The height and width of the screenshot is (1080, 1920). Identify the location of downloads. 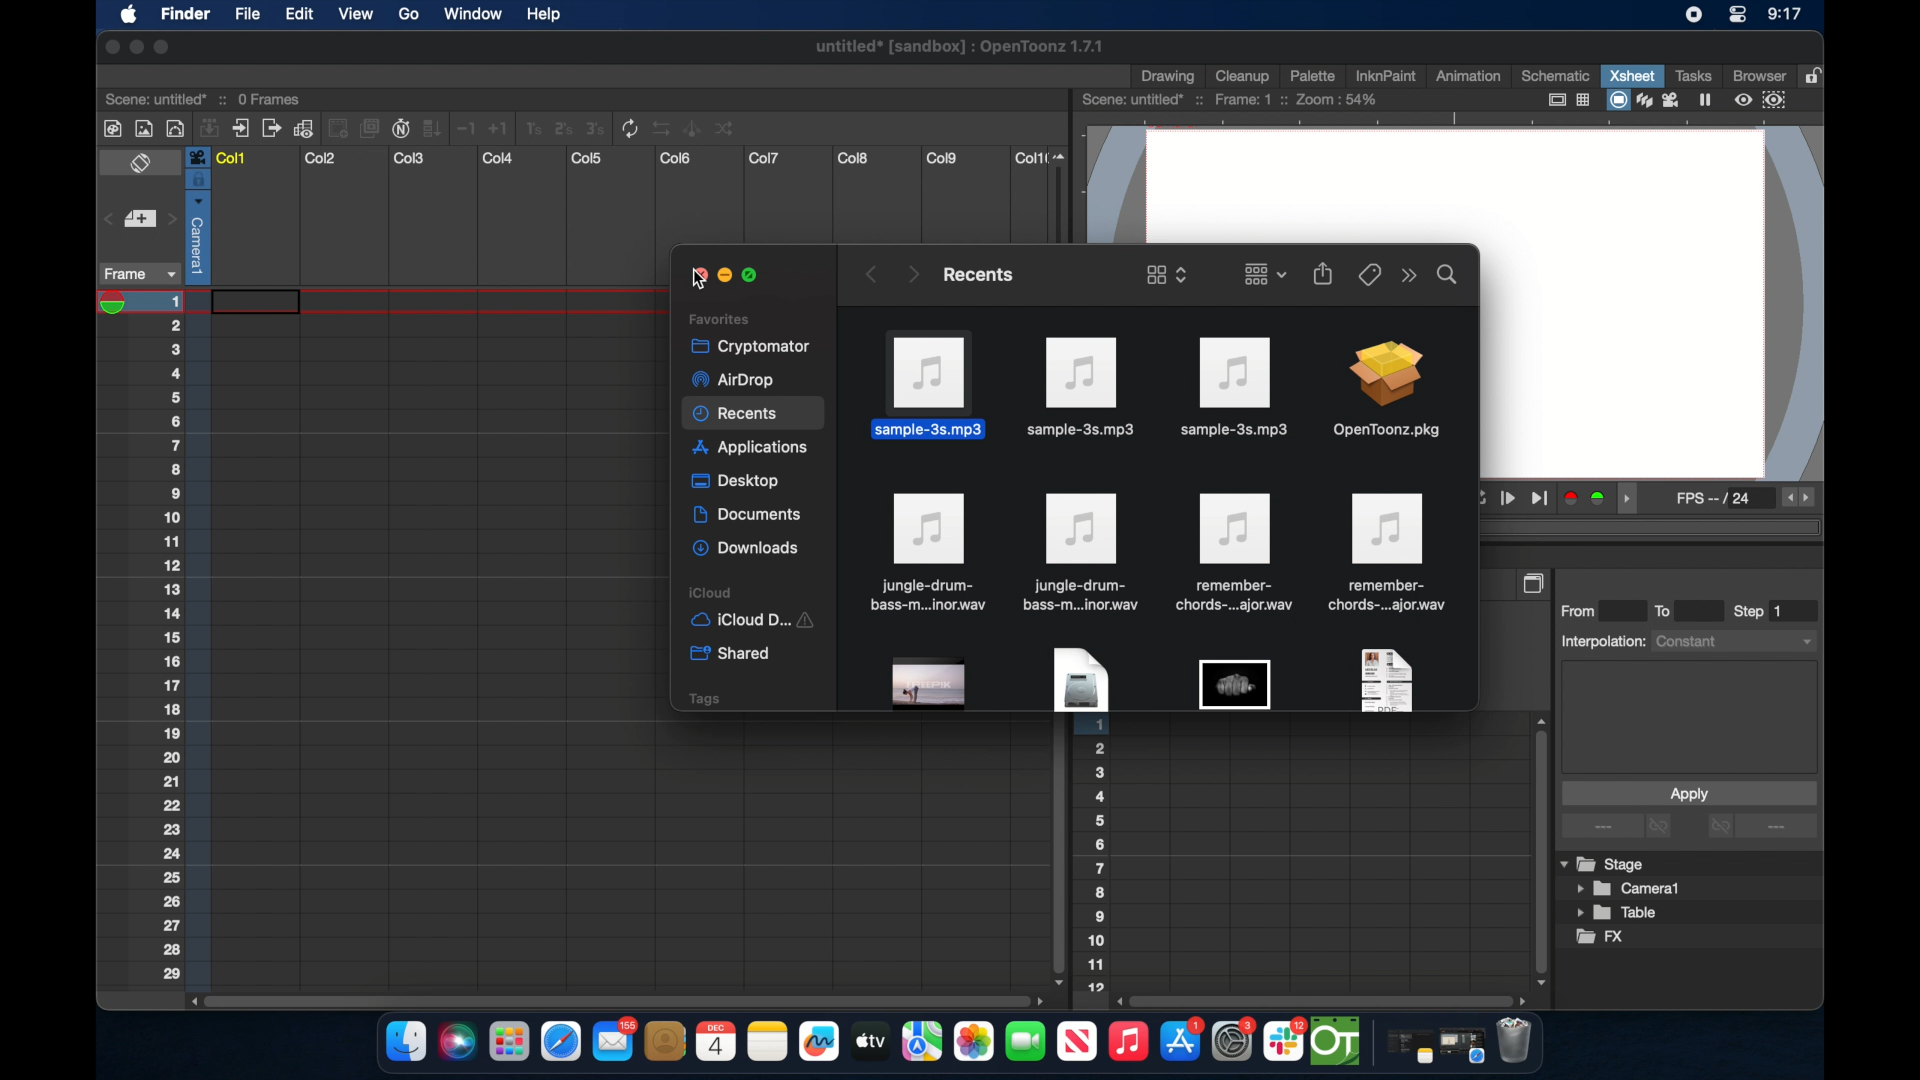
(748, 549).